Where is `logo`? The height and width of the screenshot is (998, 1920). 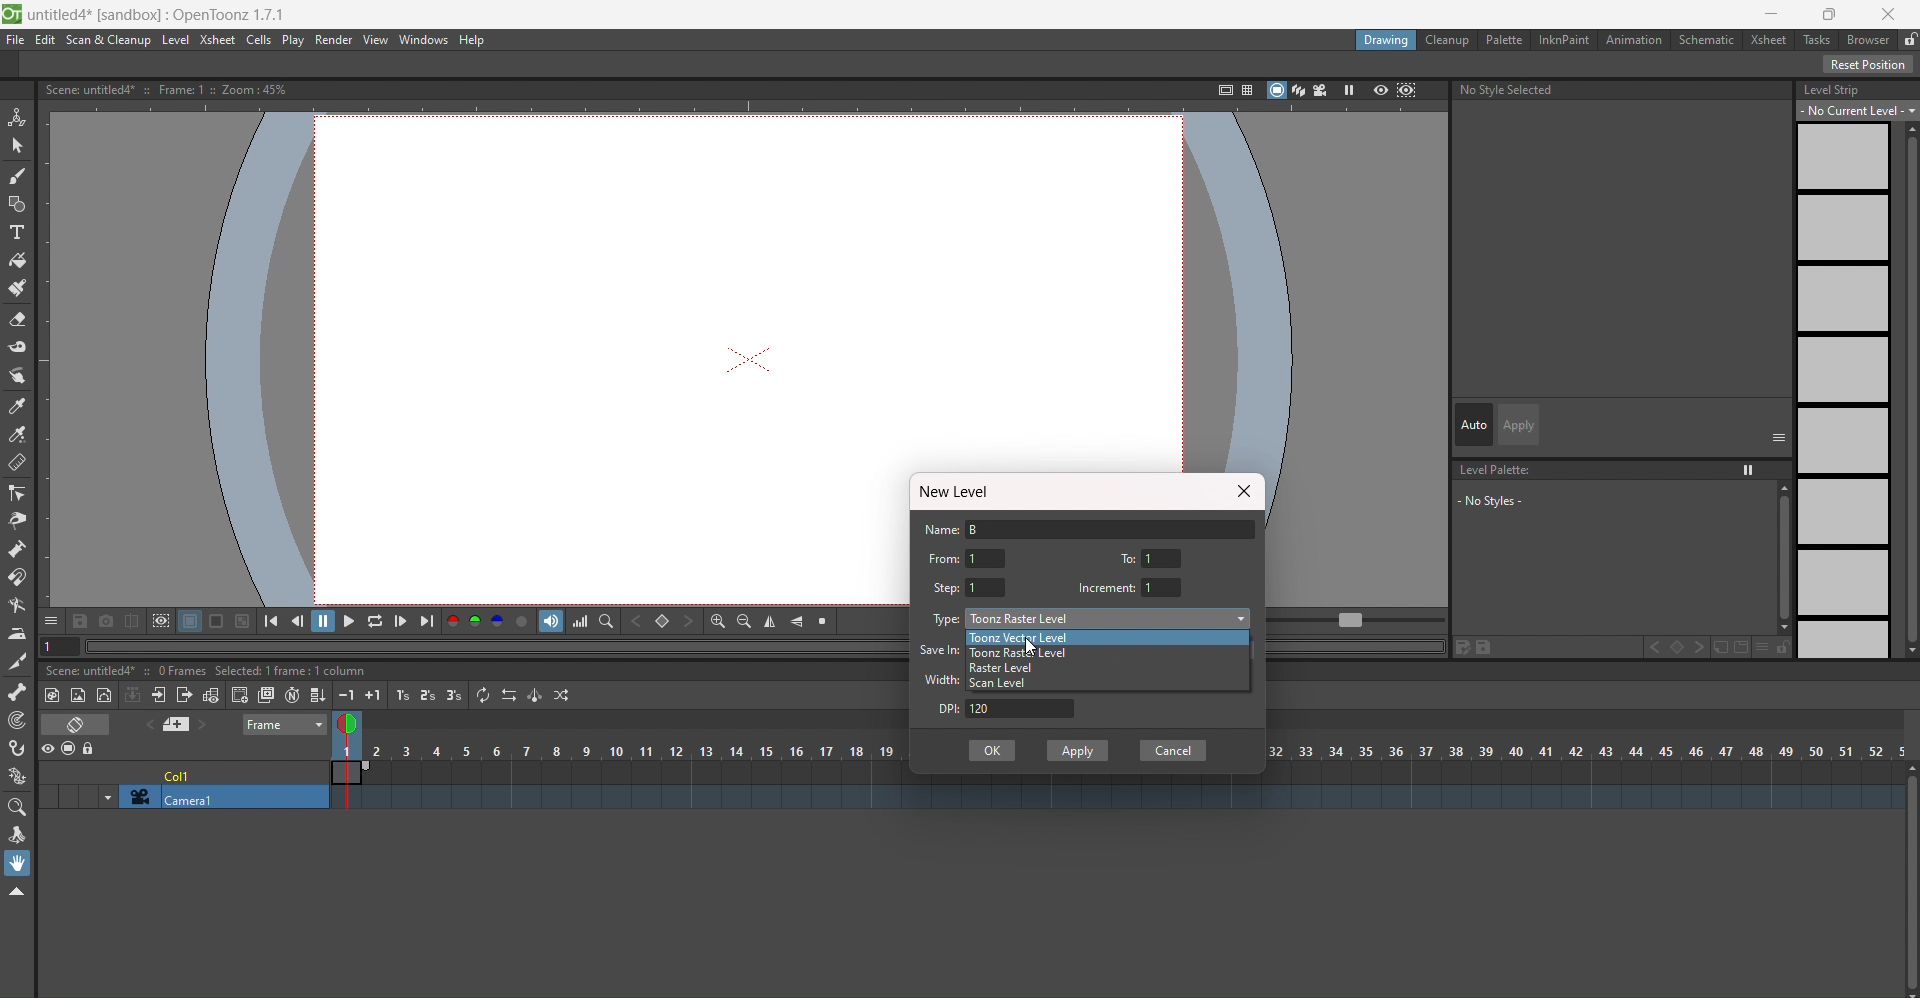
logo is located at coordinates (12, 15).